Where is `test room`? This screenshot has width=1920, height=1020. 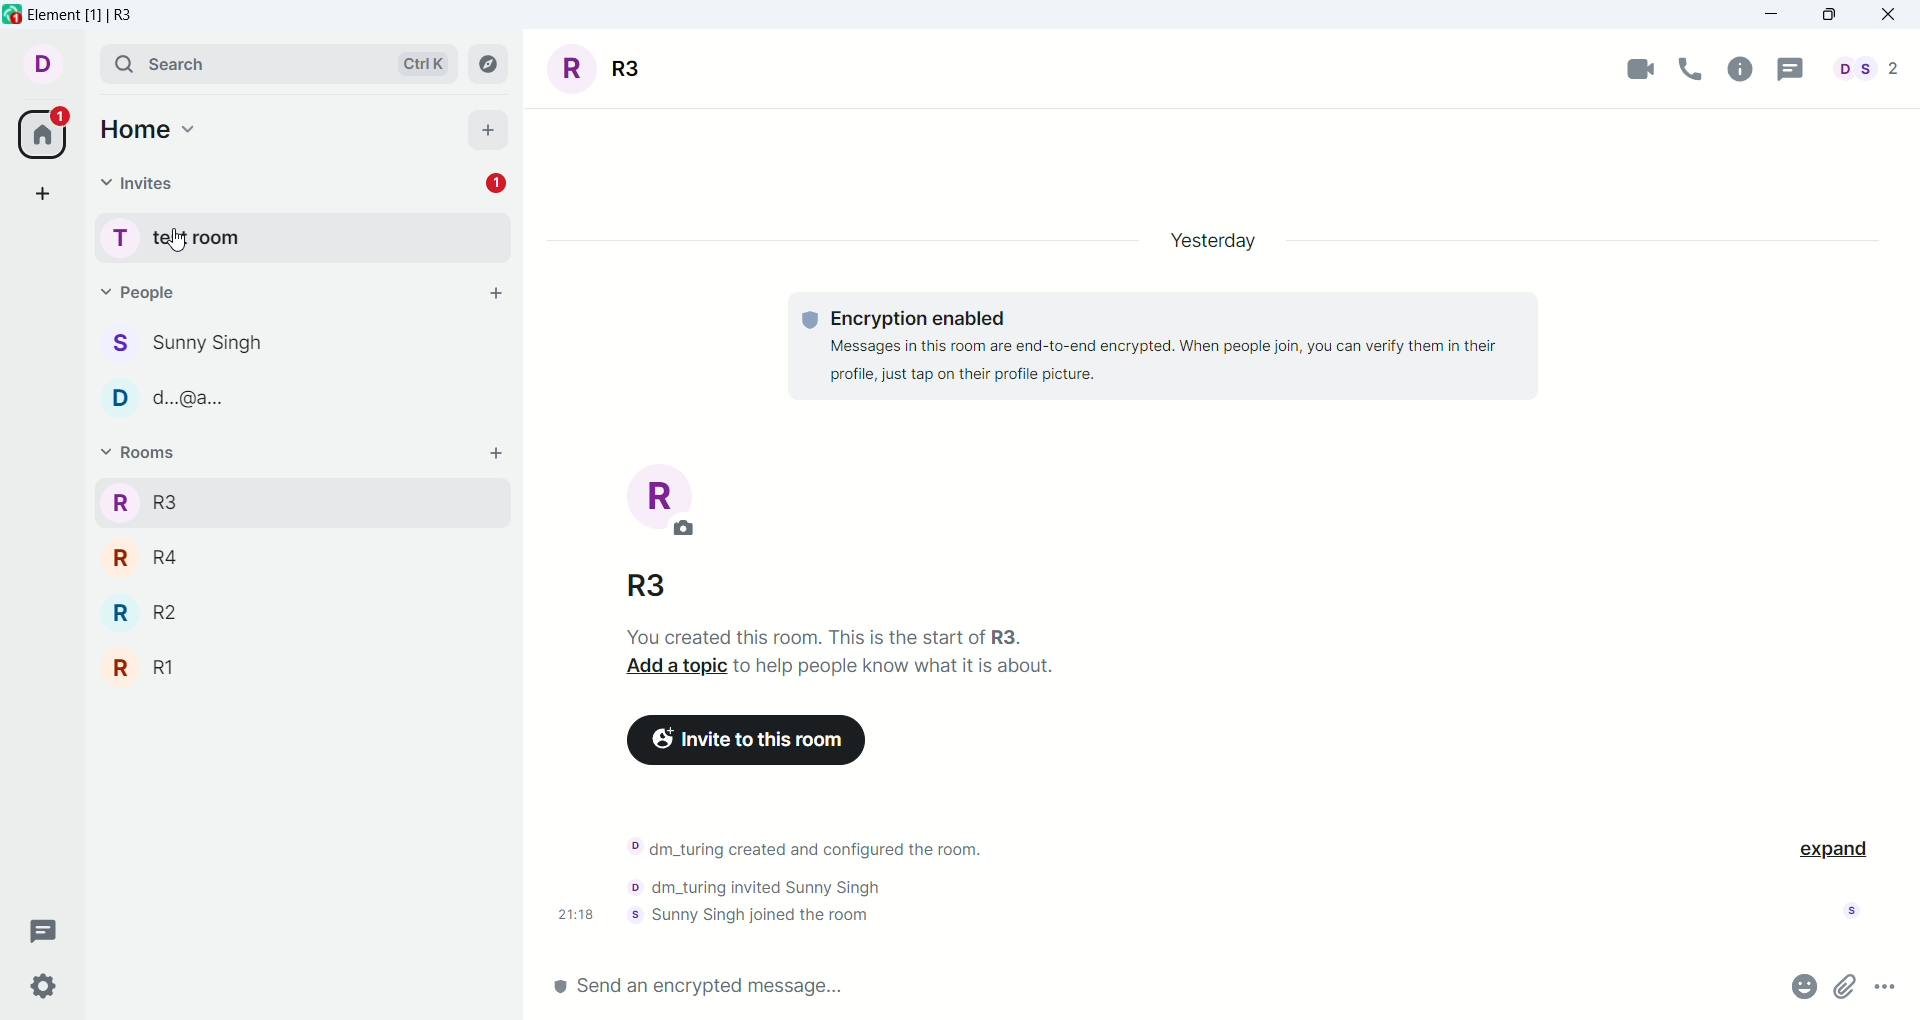
test room is located at coordinates (297, 236).